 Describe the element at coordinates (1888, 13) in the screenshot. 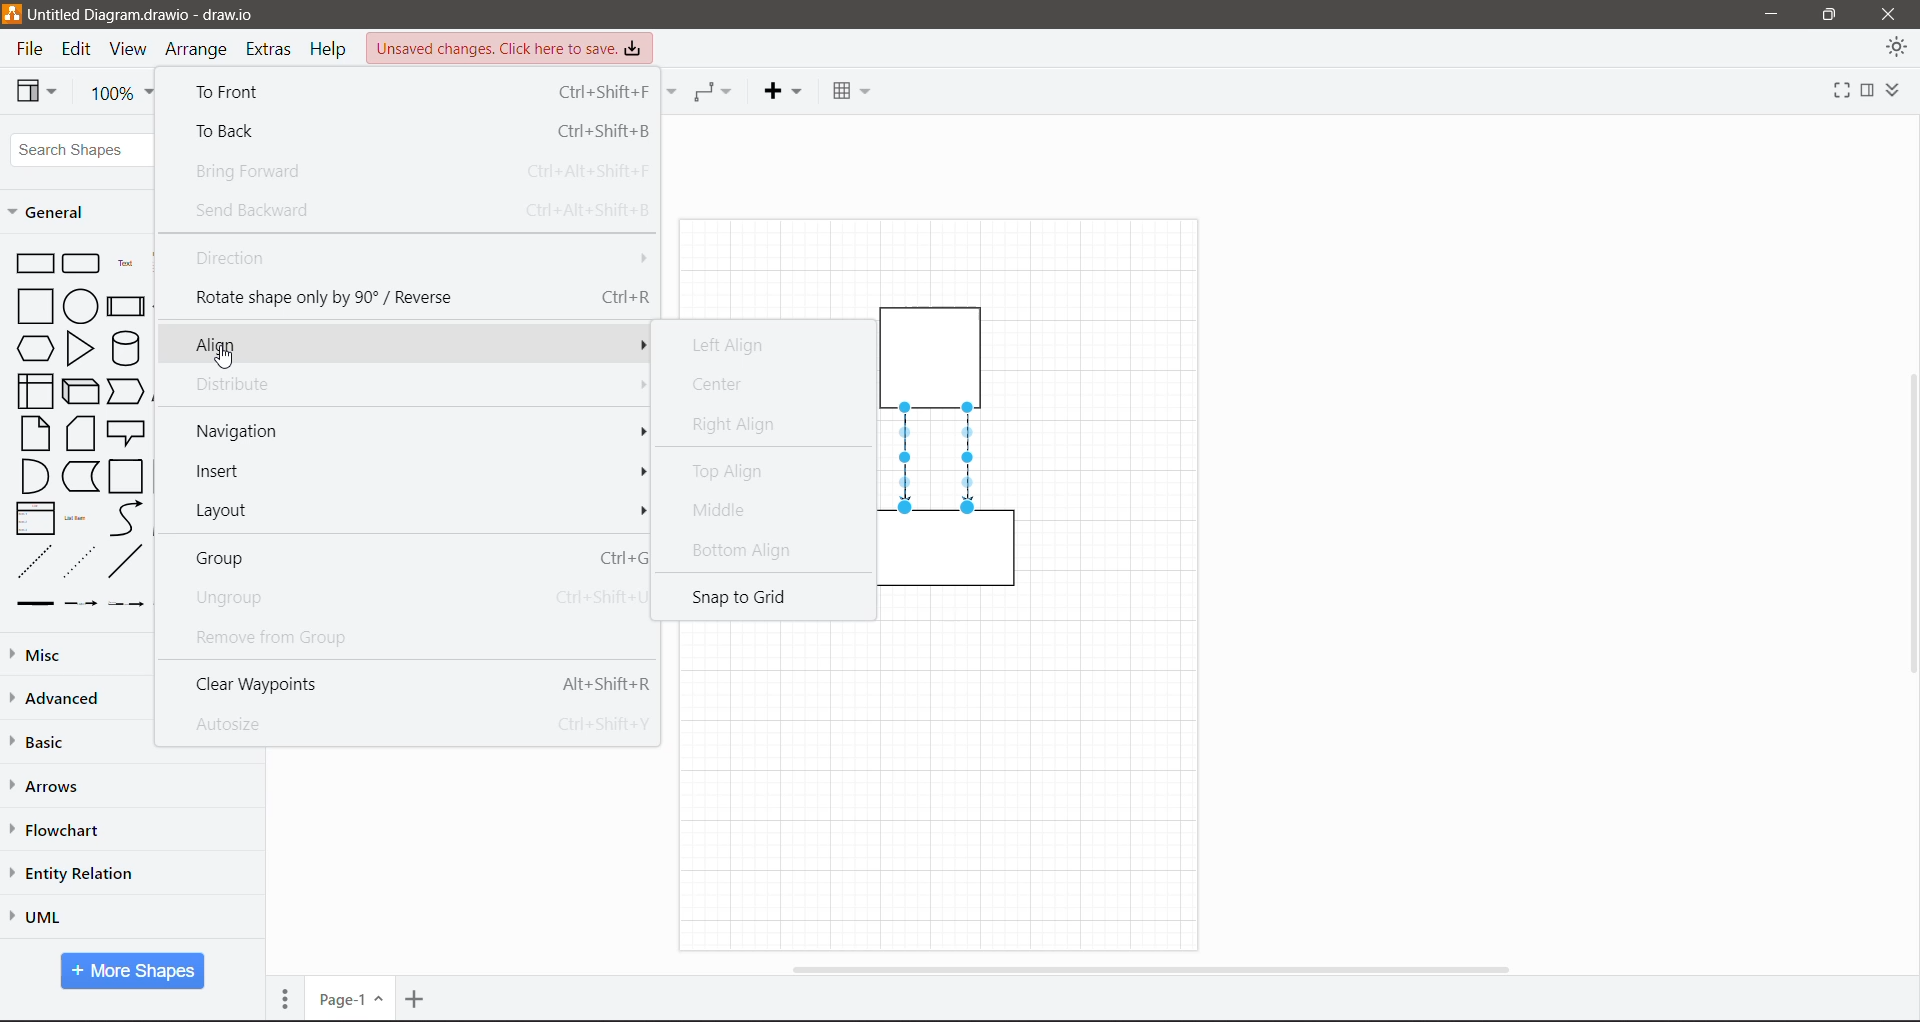

I see `close` at that location.